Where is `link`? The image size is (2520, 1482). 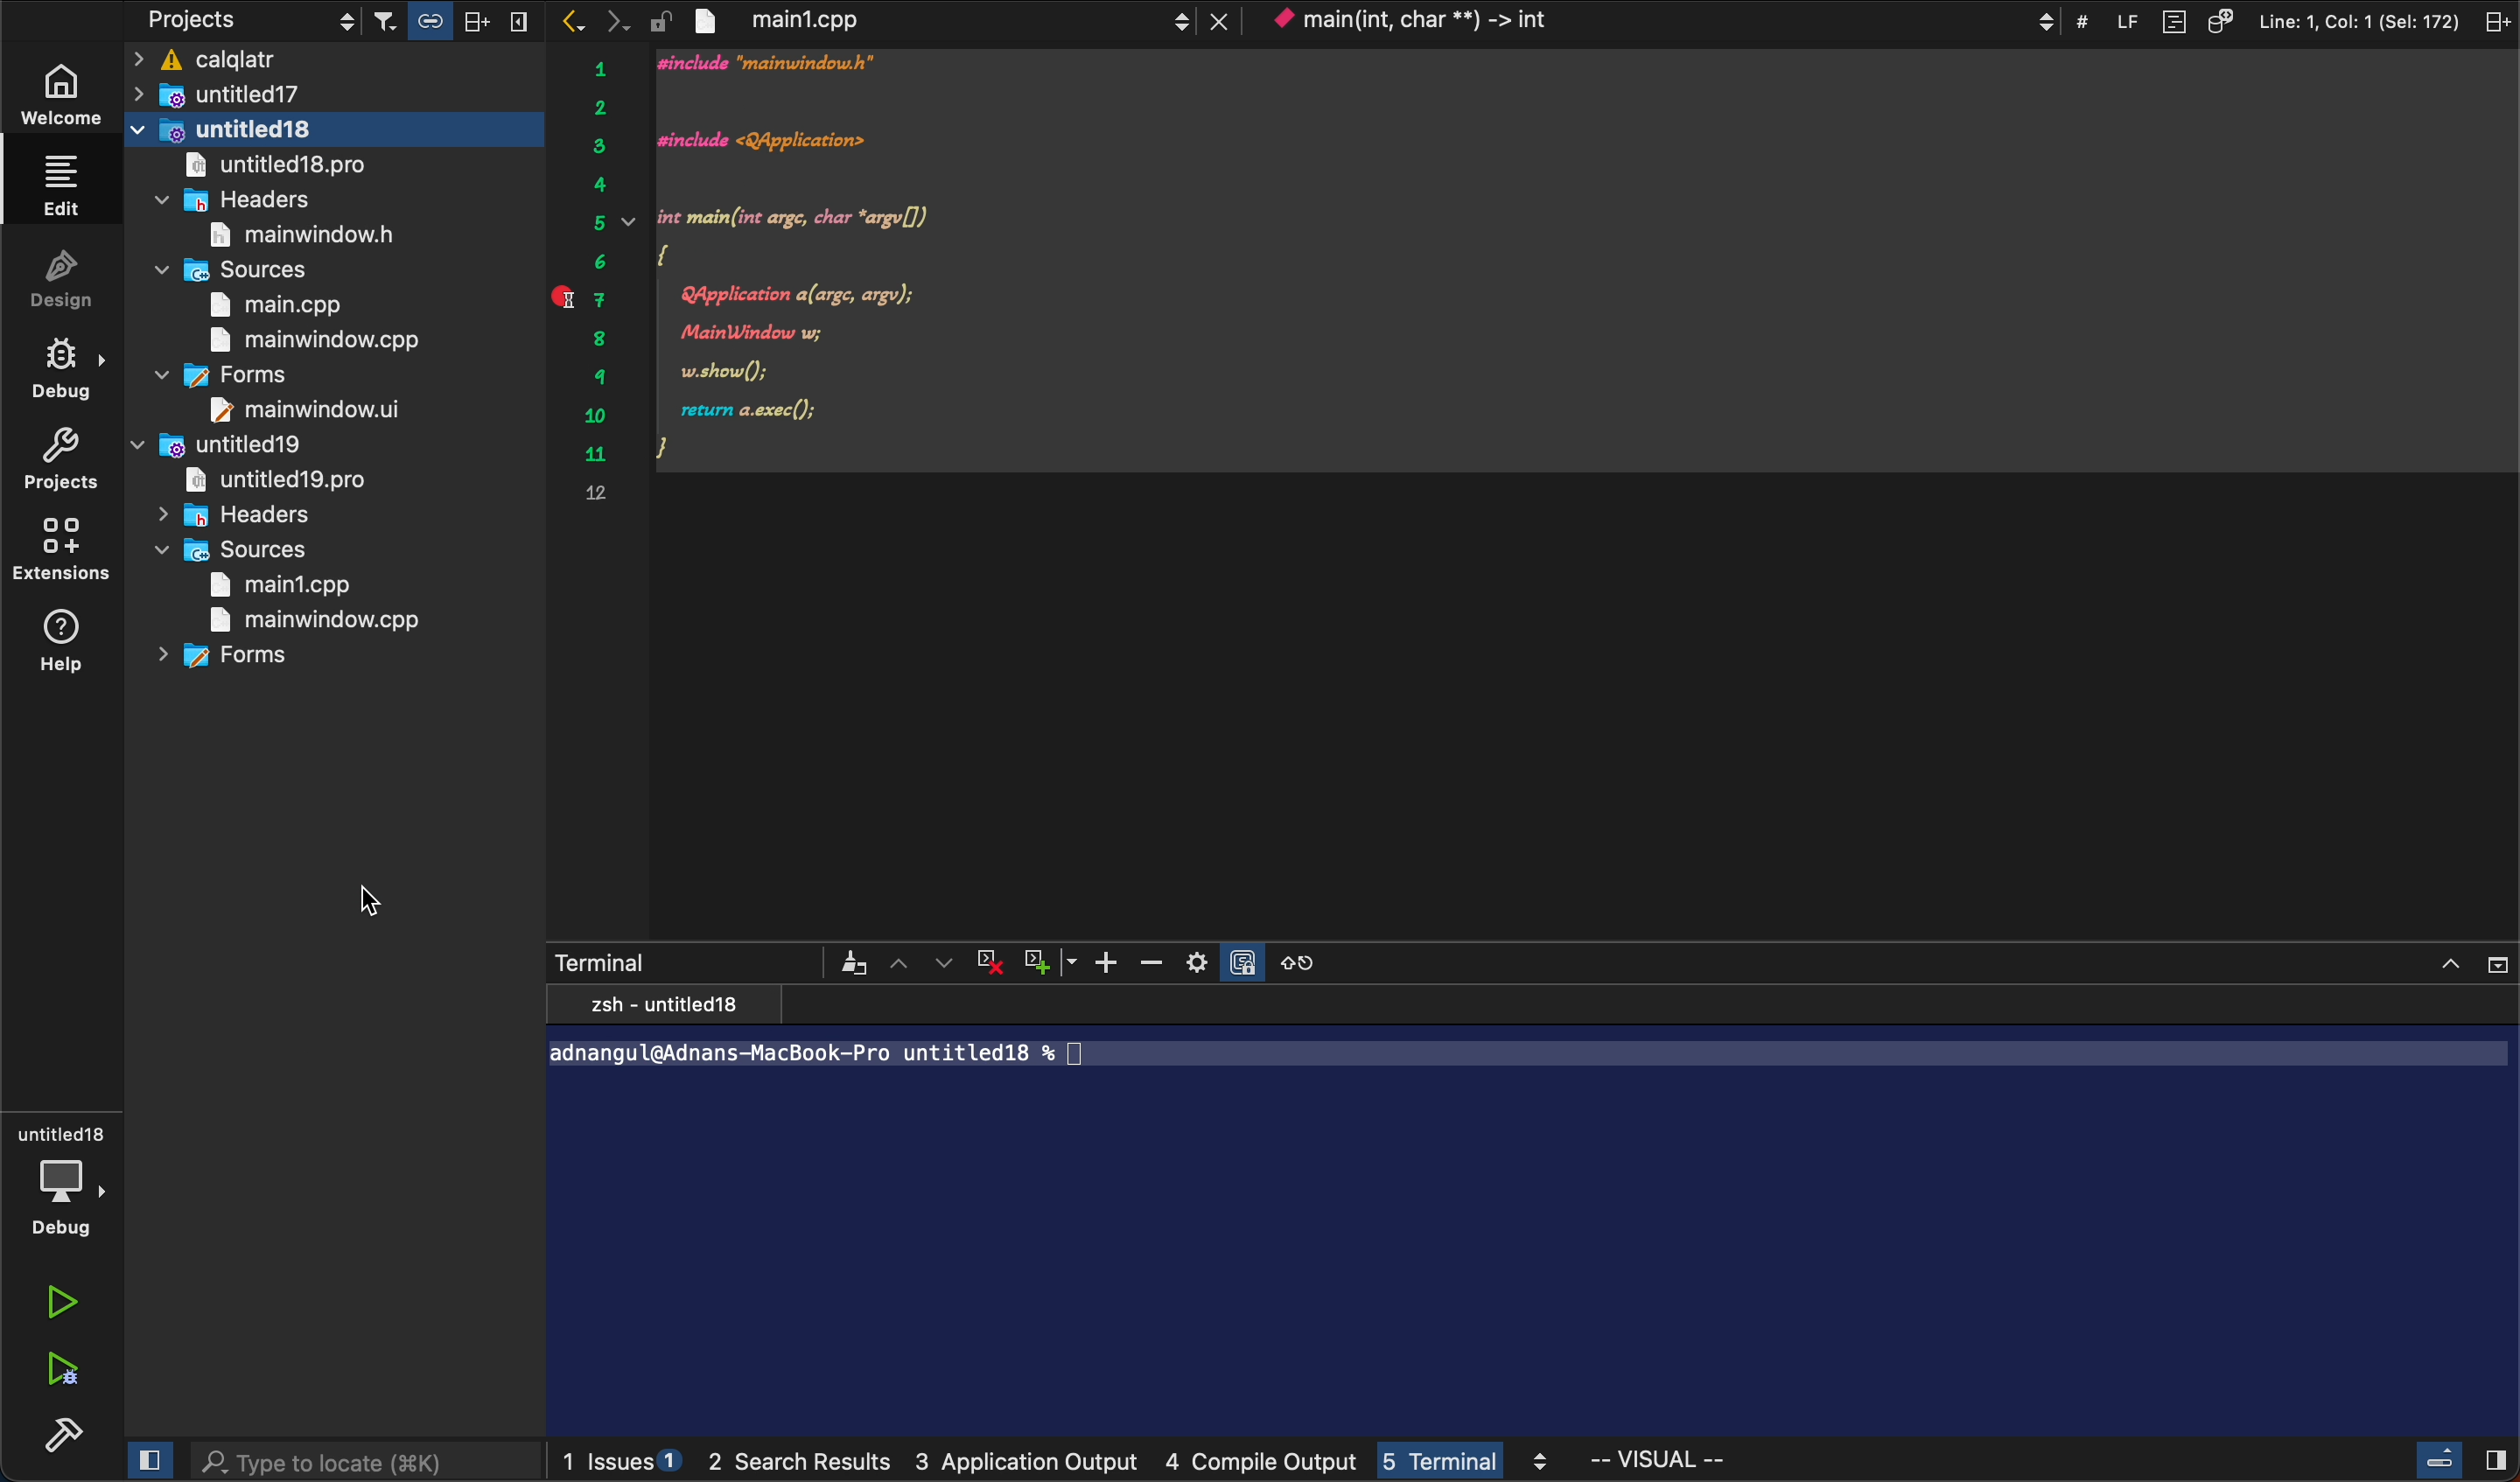
link is located at coordinates (426, 19).